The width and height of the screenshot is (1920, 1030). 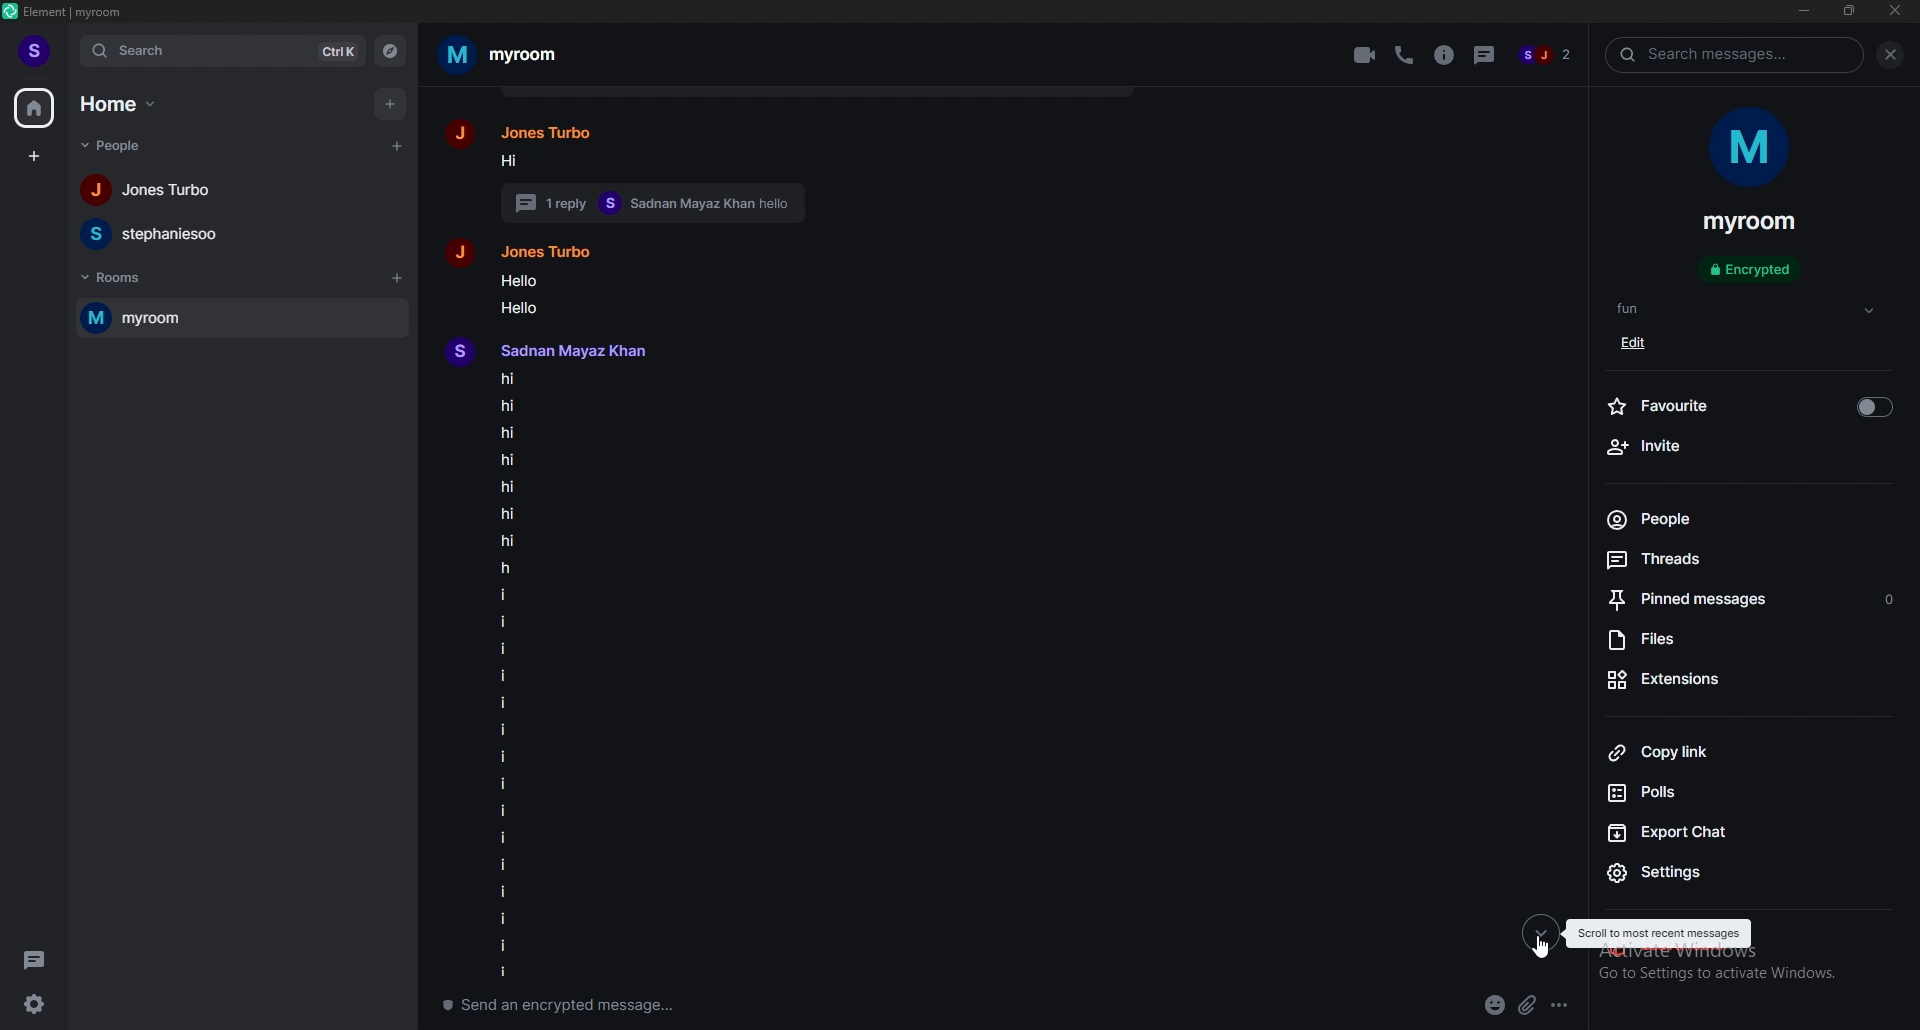 What do you see at coordinates (223, 52) in the screenshot?
I see `search` at bounding box center [223, 52].